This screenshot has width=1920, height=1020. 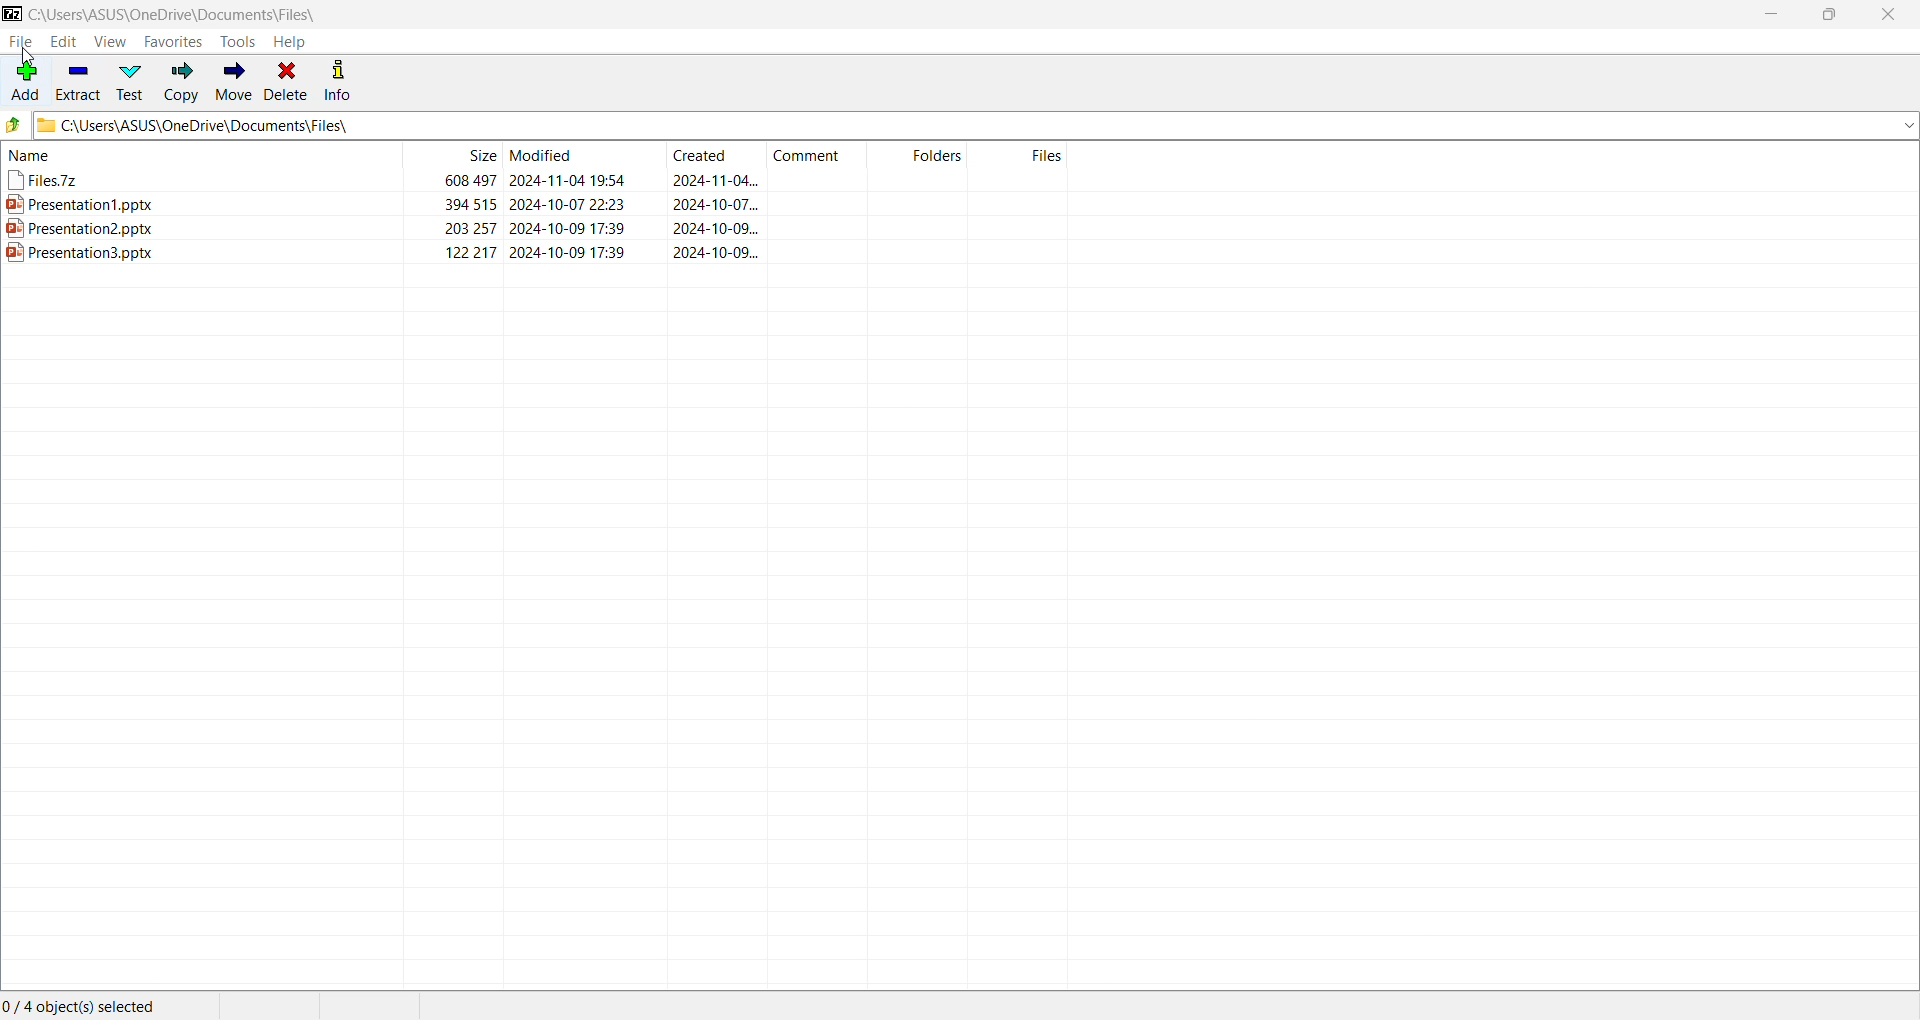 I want to click on Comment, so click(x=813, y=157).